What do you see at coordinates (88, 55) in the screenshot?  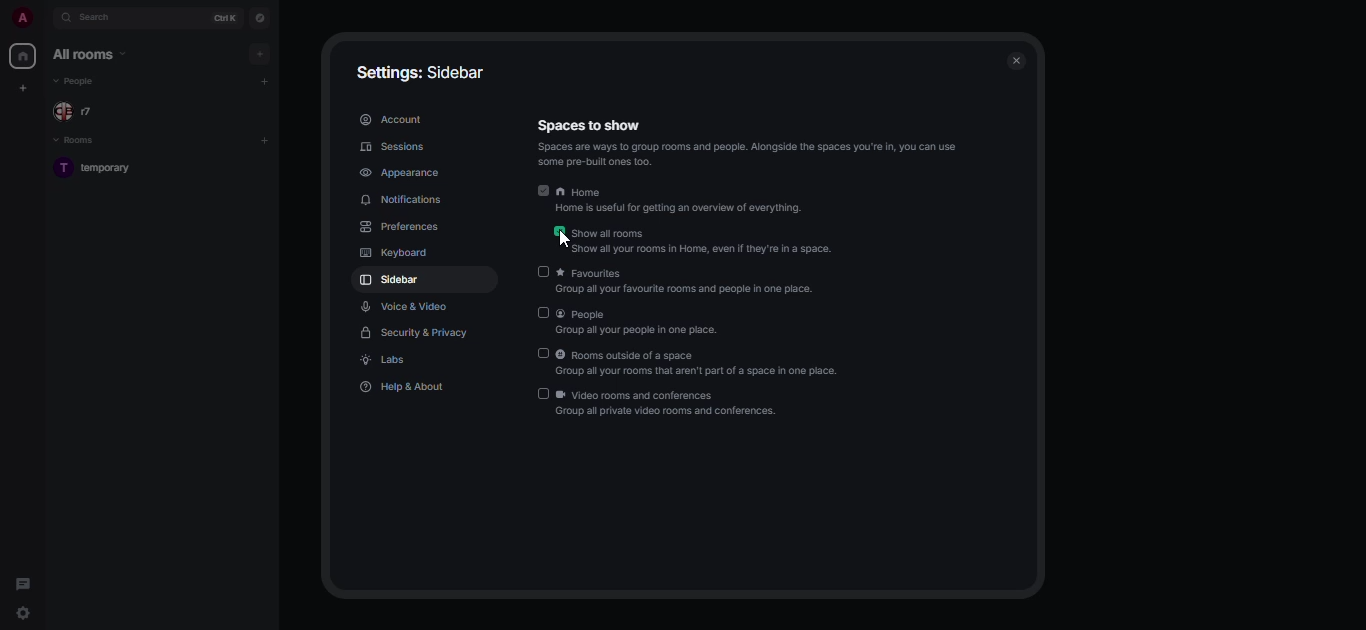 I see `all rooms` at bounding box center [88, 55].